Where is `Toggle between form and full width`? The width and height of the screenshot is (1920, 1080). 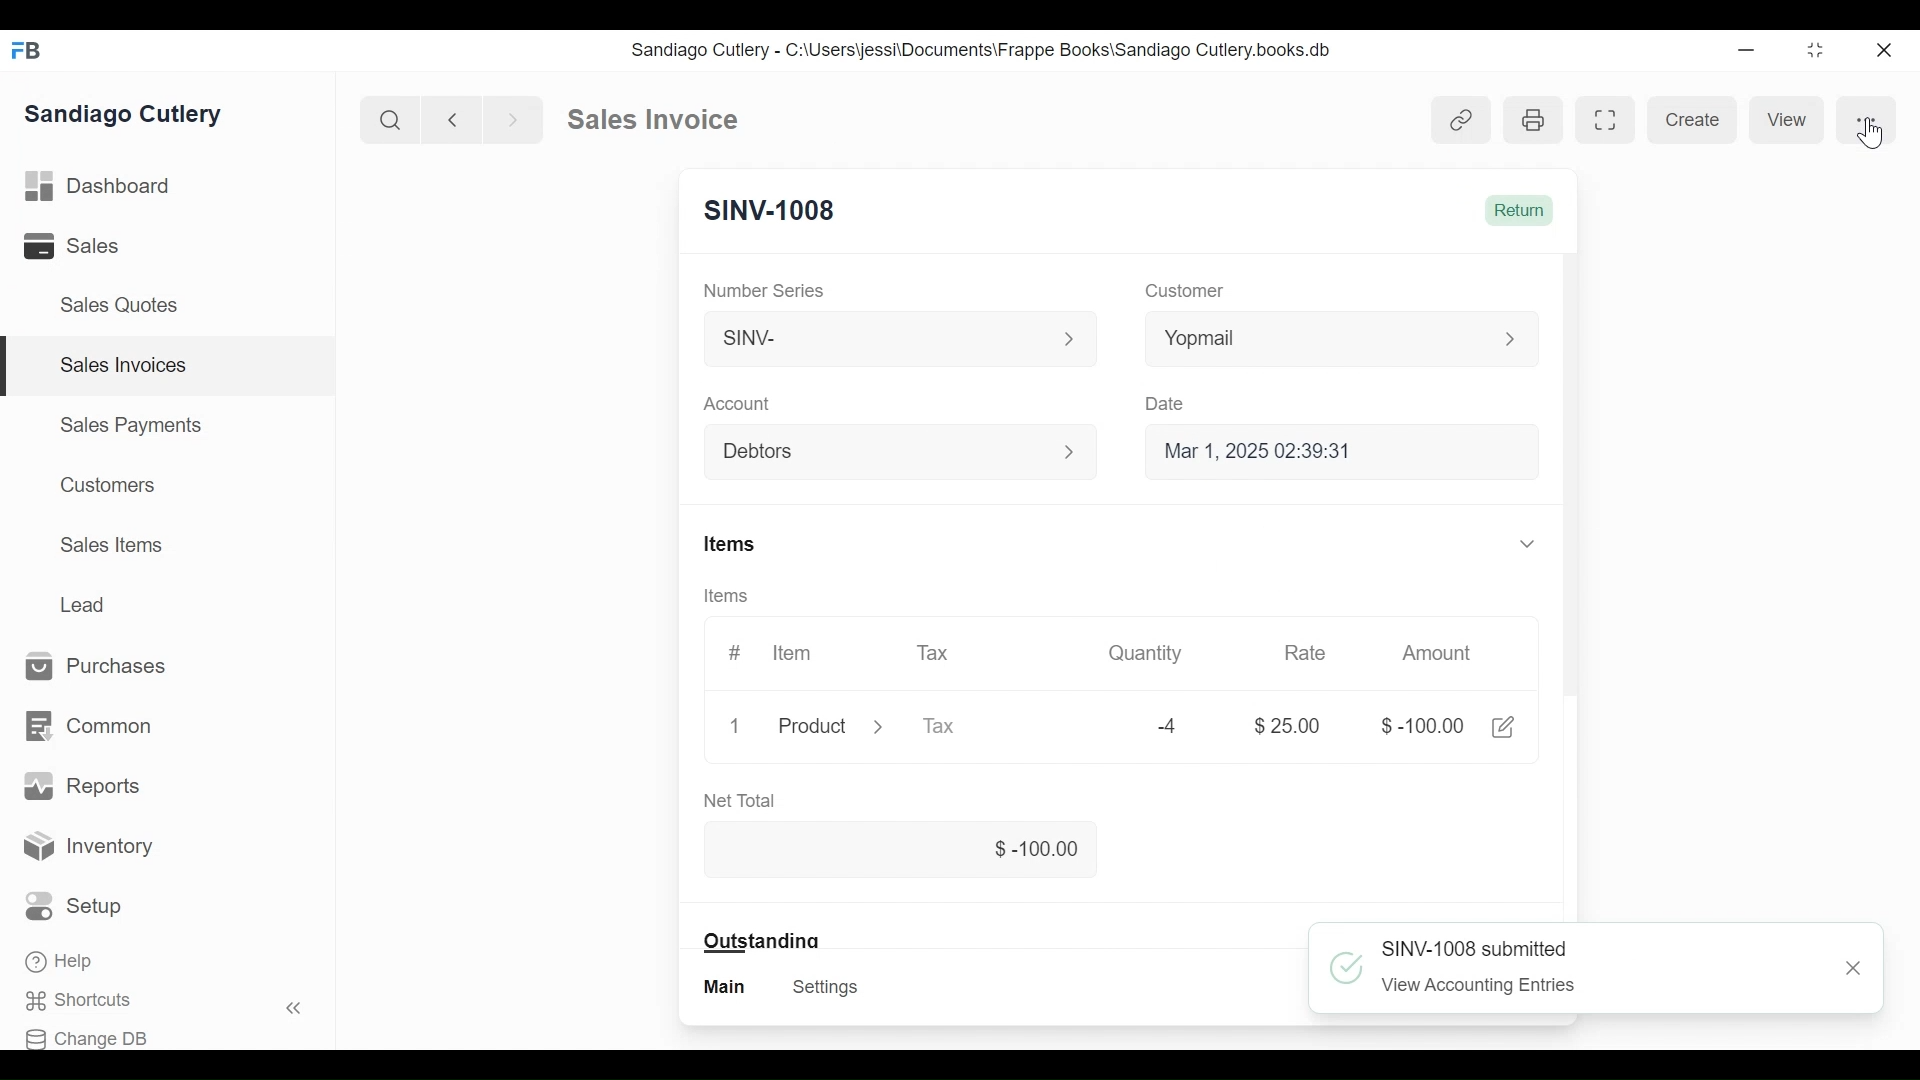 Toggle between form and full width is located at coordinates (1816, 51).